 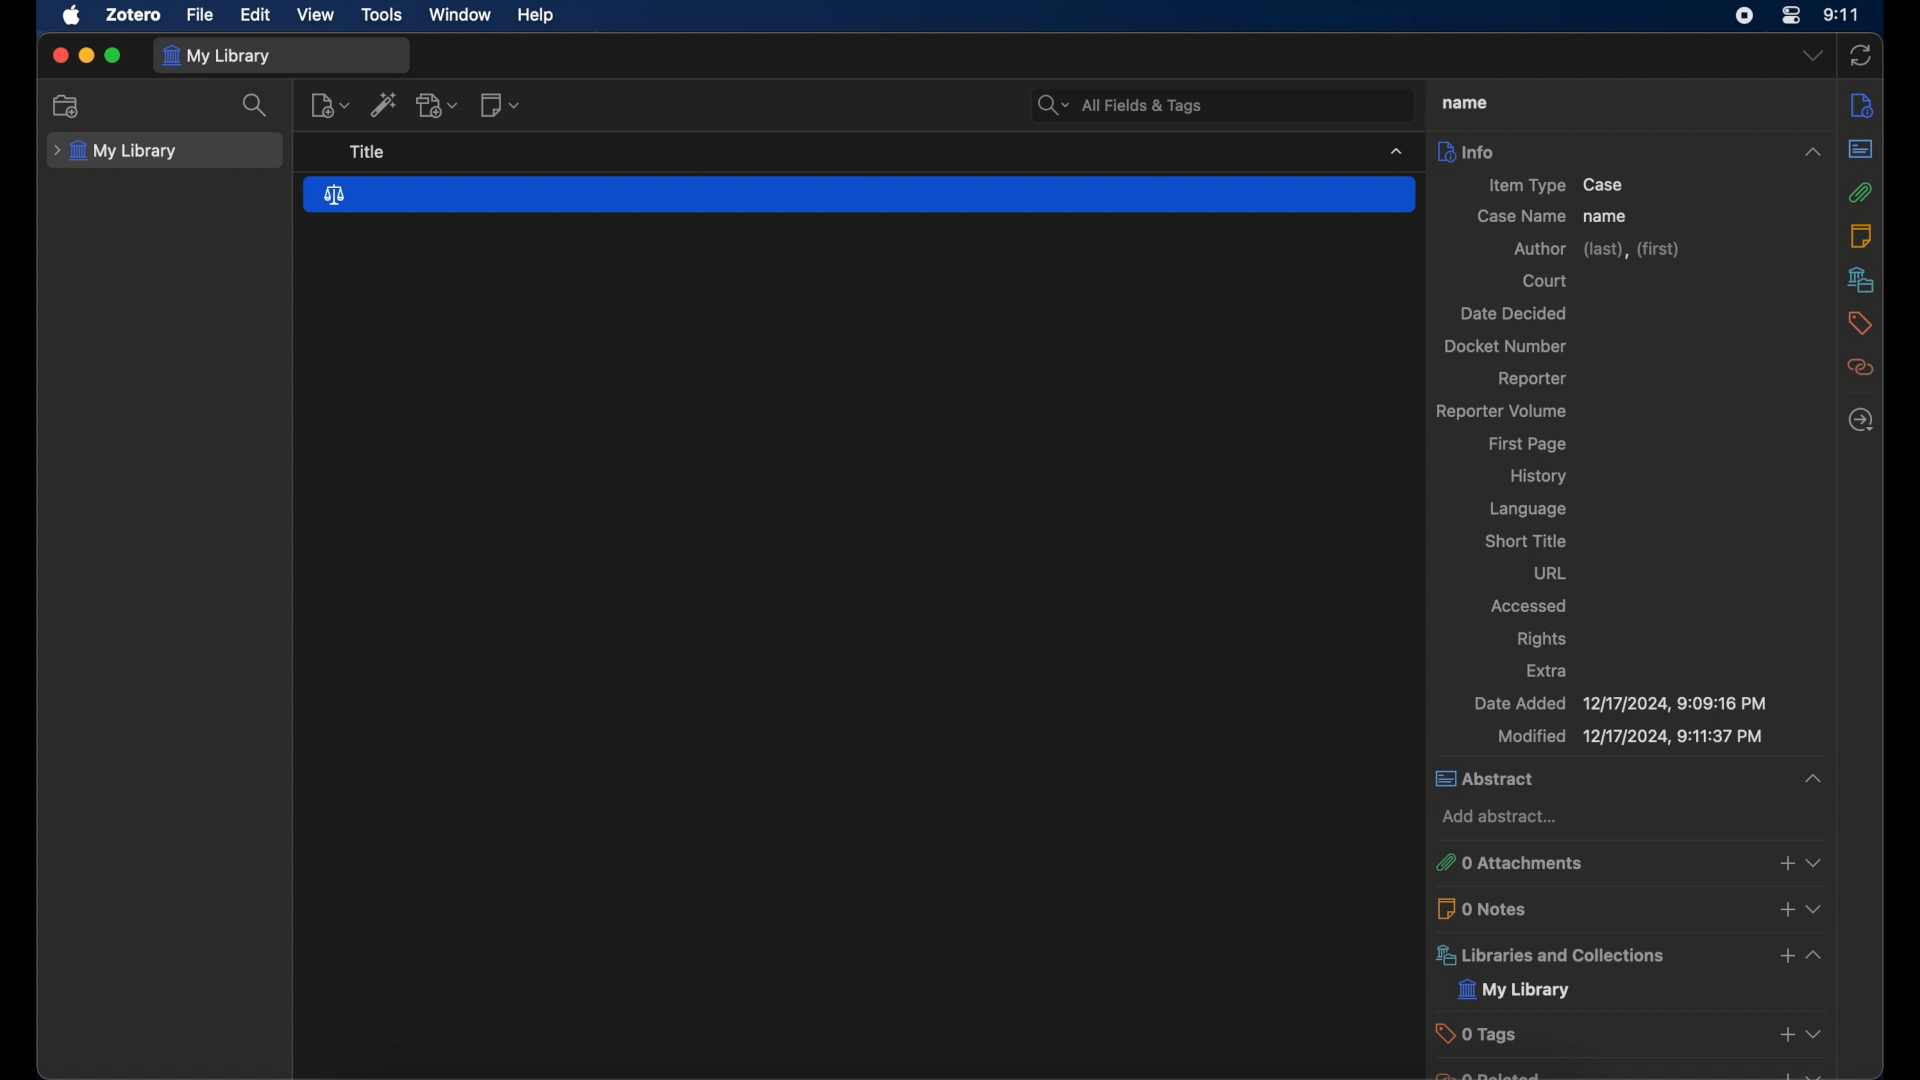 I want to click on related, so click(x=1862, y=367).